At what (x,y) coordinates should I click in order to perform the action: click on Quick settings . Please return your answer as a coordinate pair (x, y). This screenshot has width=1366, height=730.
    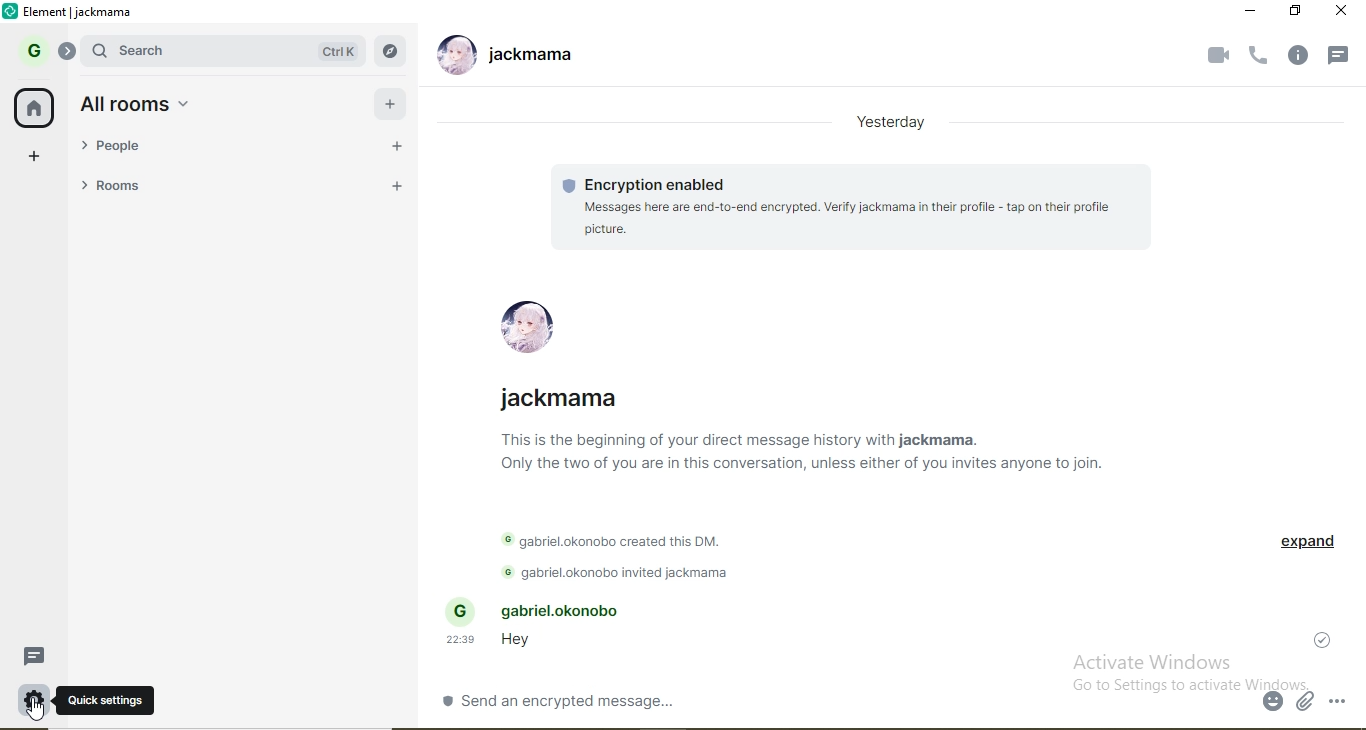
    Looking at the image, I should click on (106, 699).